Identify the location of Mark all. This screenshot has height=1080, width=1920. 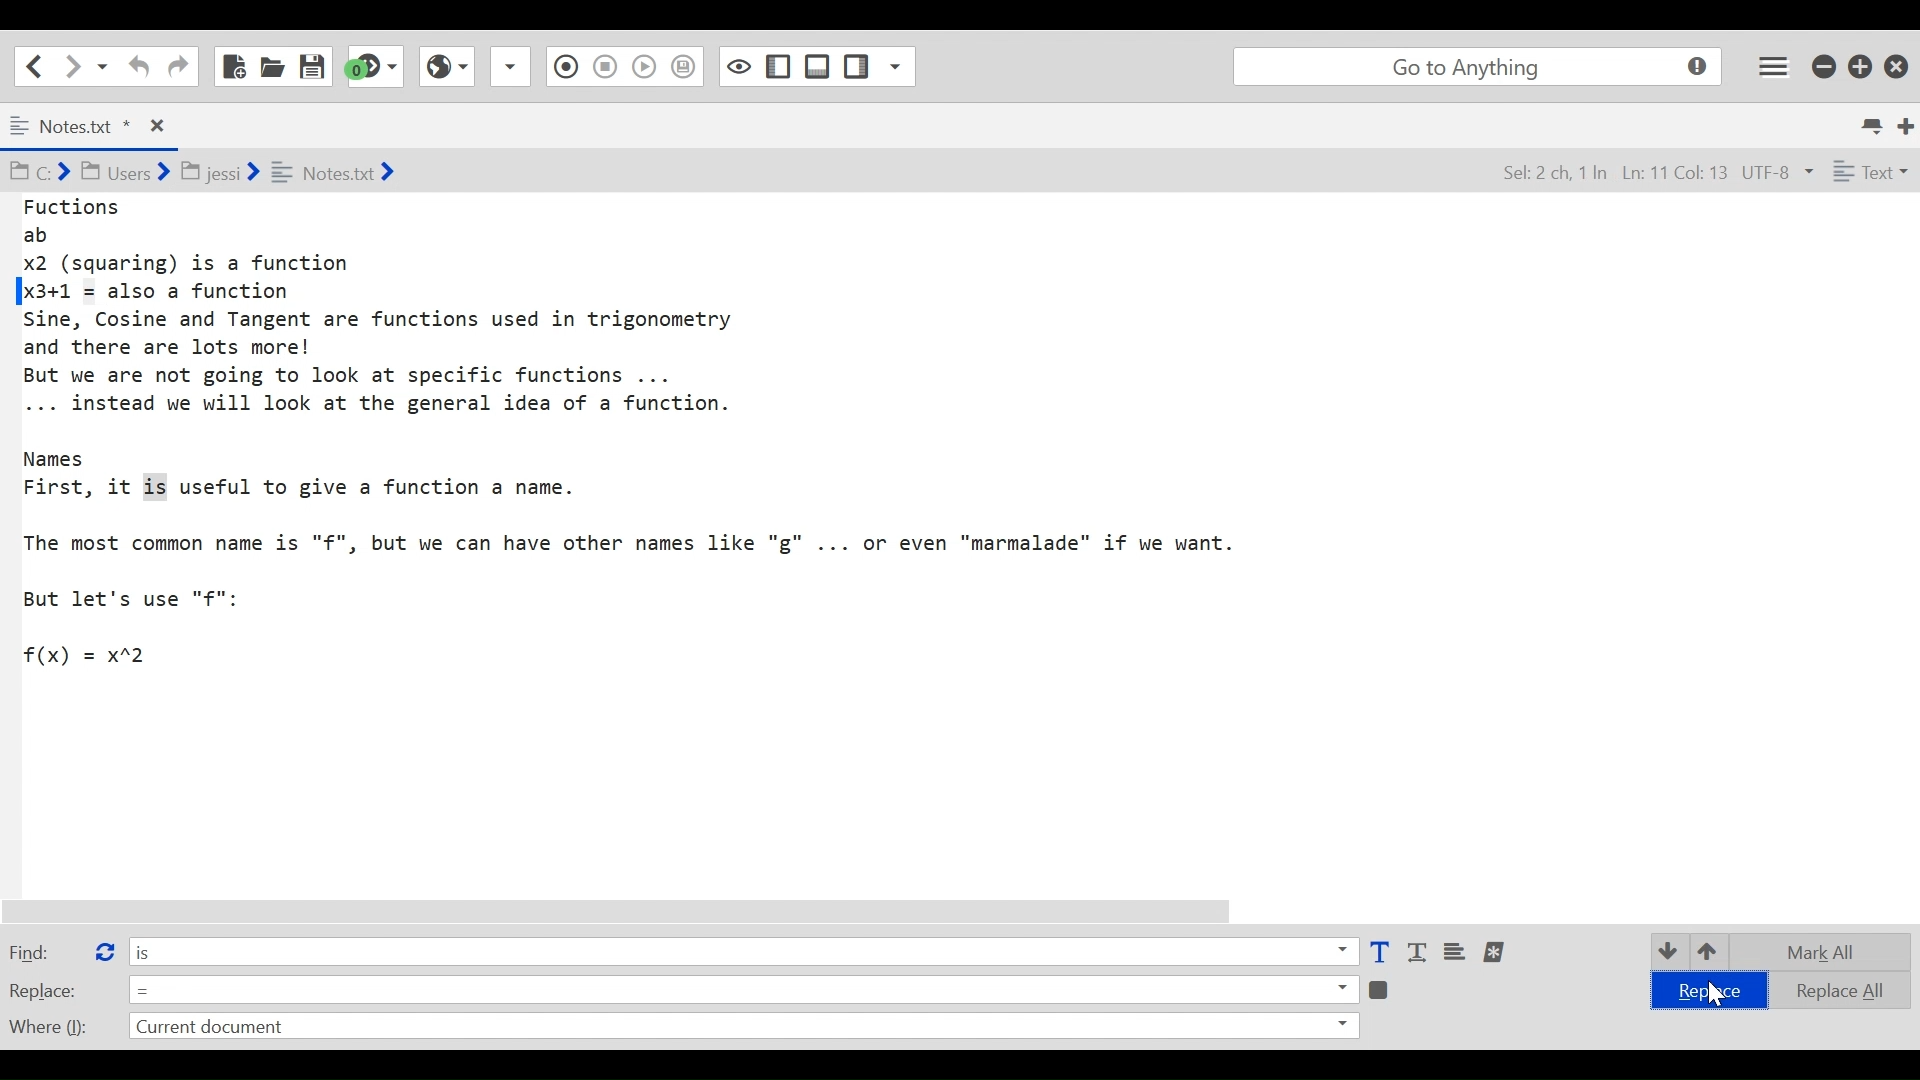
(1828, 952).